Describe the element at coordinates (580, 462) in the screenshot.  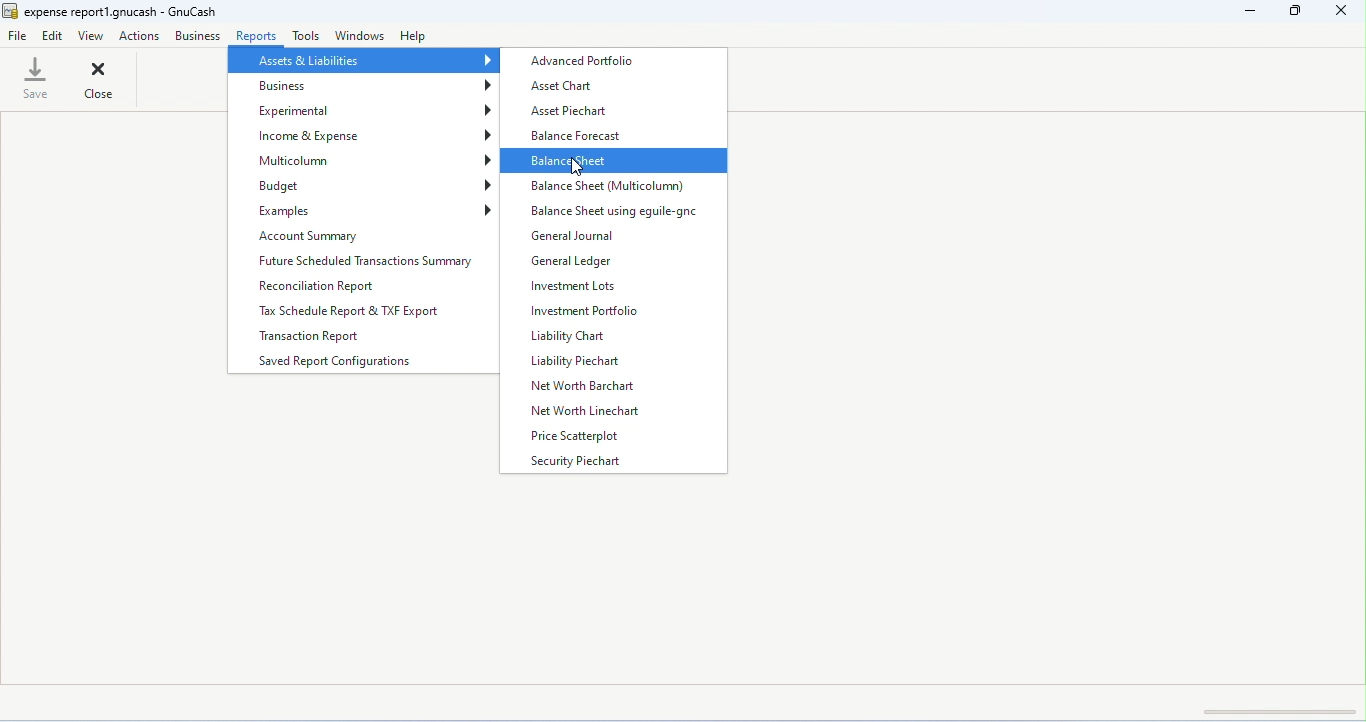
I see `security piechart` at that location.